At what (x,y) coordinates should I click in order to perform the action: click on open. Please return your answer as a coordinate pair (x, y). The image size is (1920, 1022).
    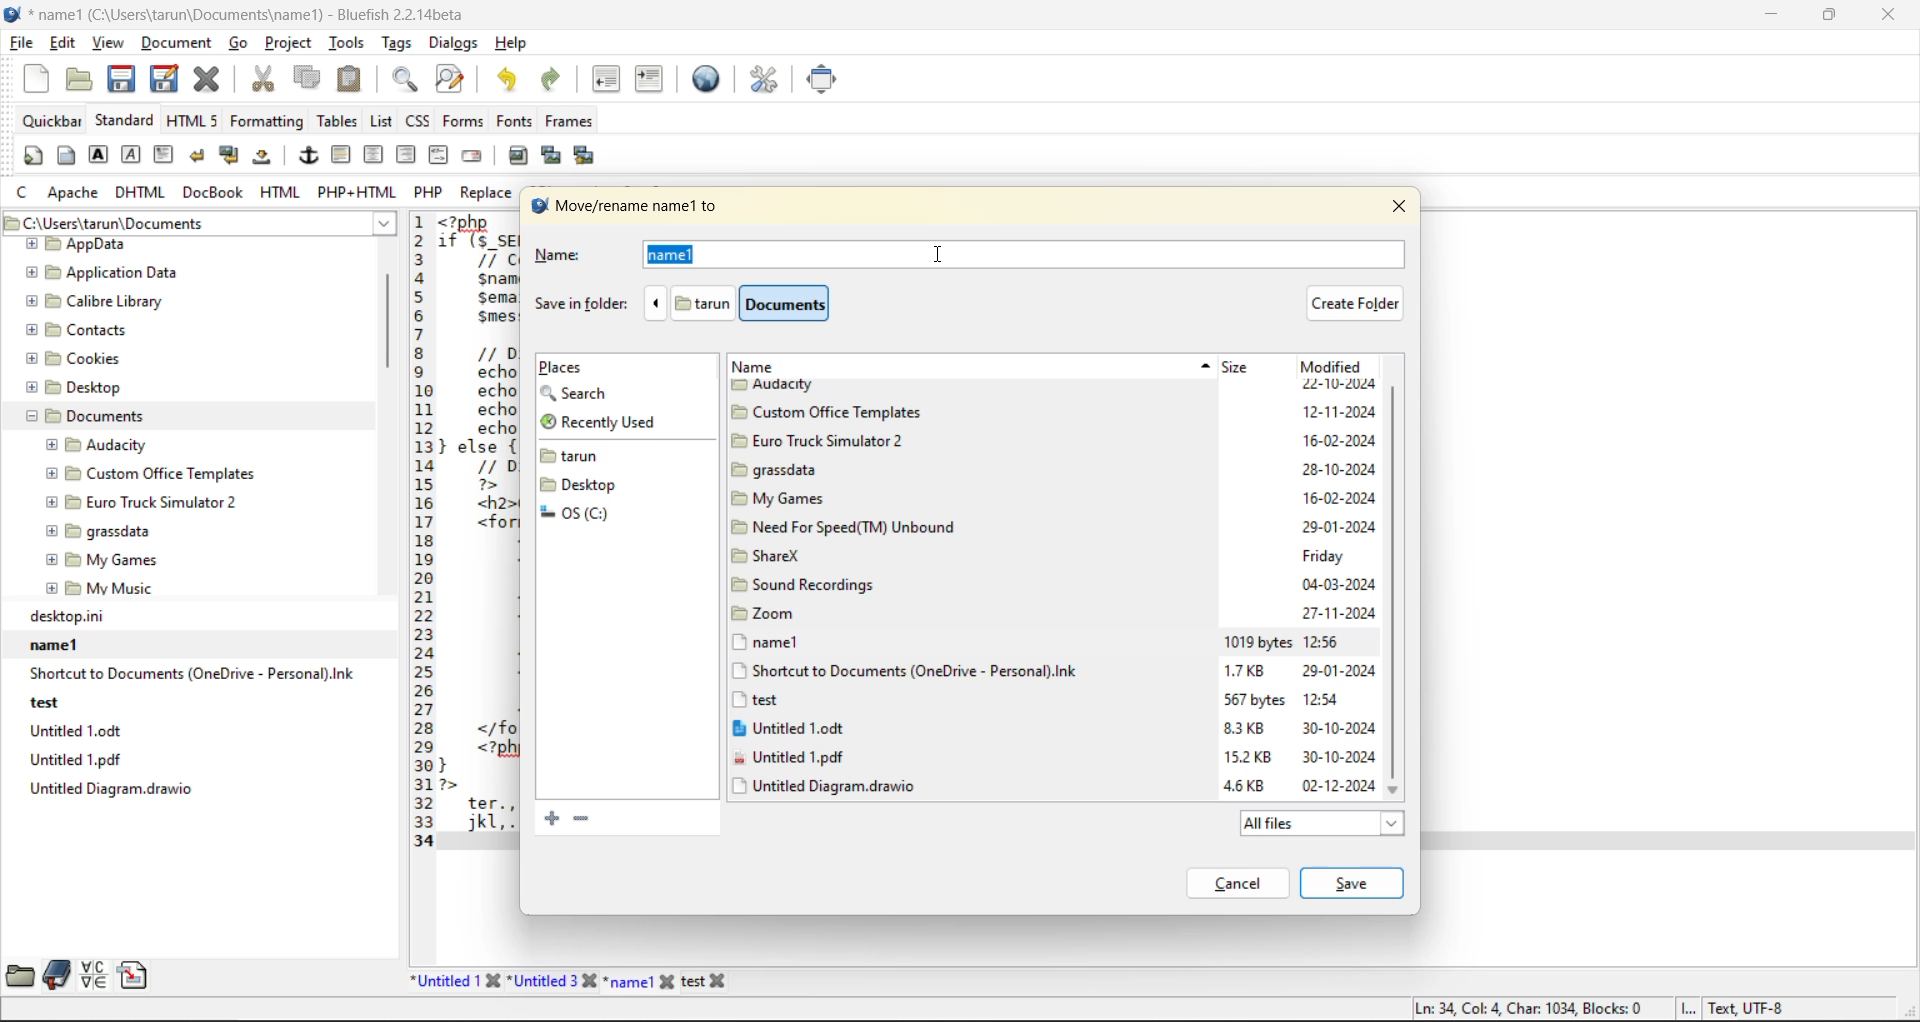
    Looking at the image, I should click on (81, 80).